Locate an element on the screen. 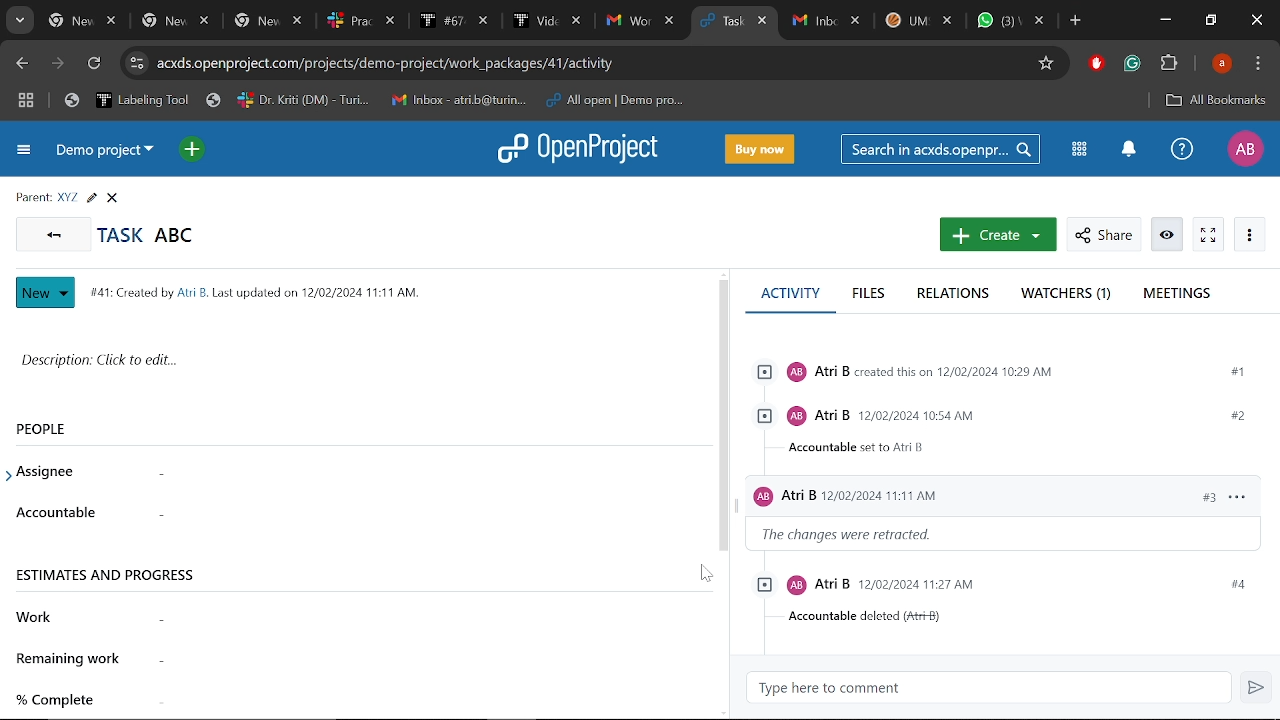  Customize and control chorme is located at coordinates (1258, 66).